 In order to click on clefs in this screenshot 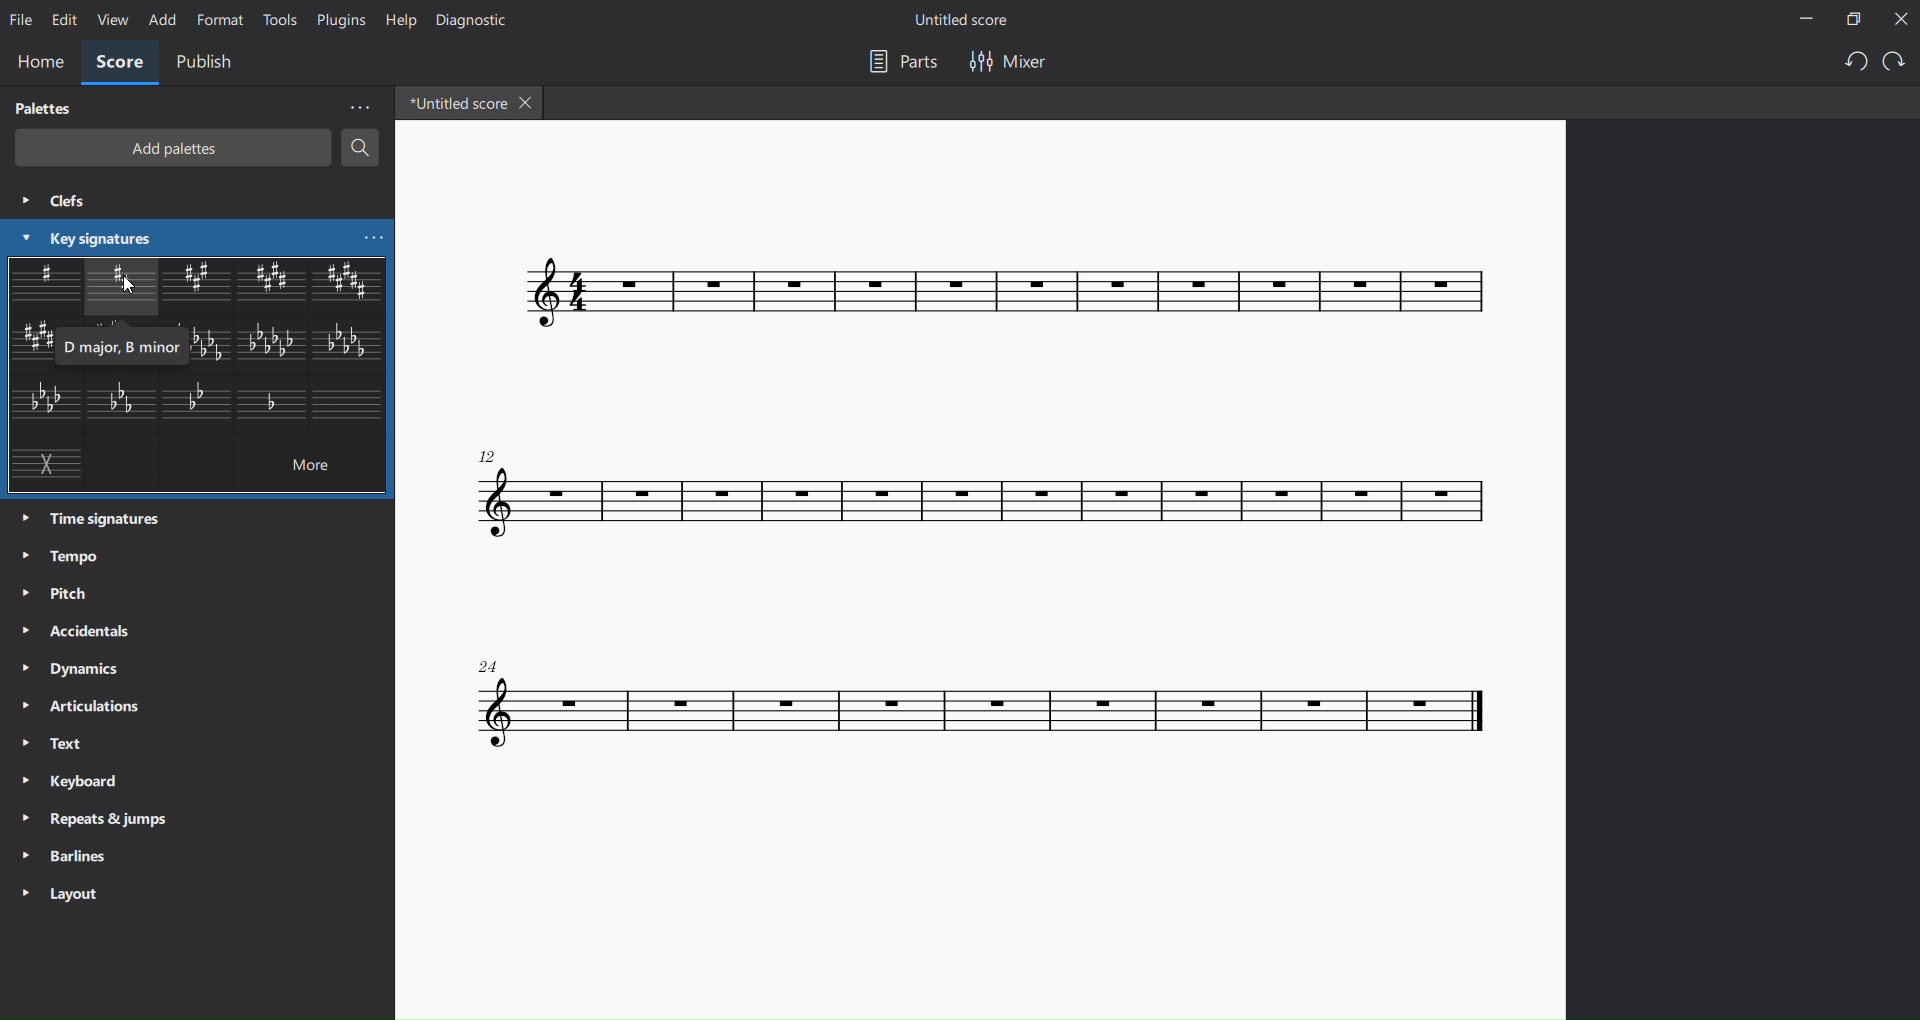, I will do `click(59, 199)`.